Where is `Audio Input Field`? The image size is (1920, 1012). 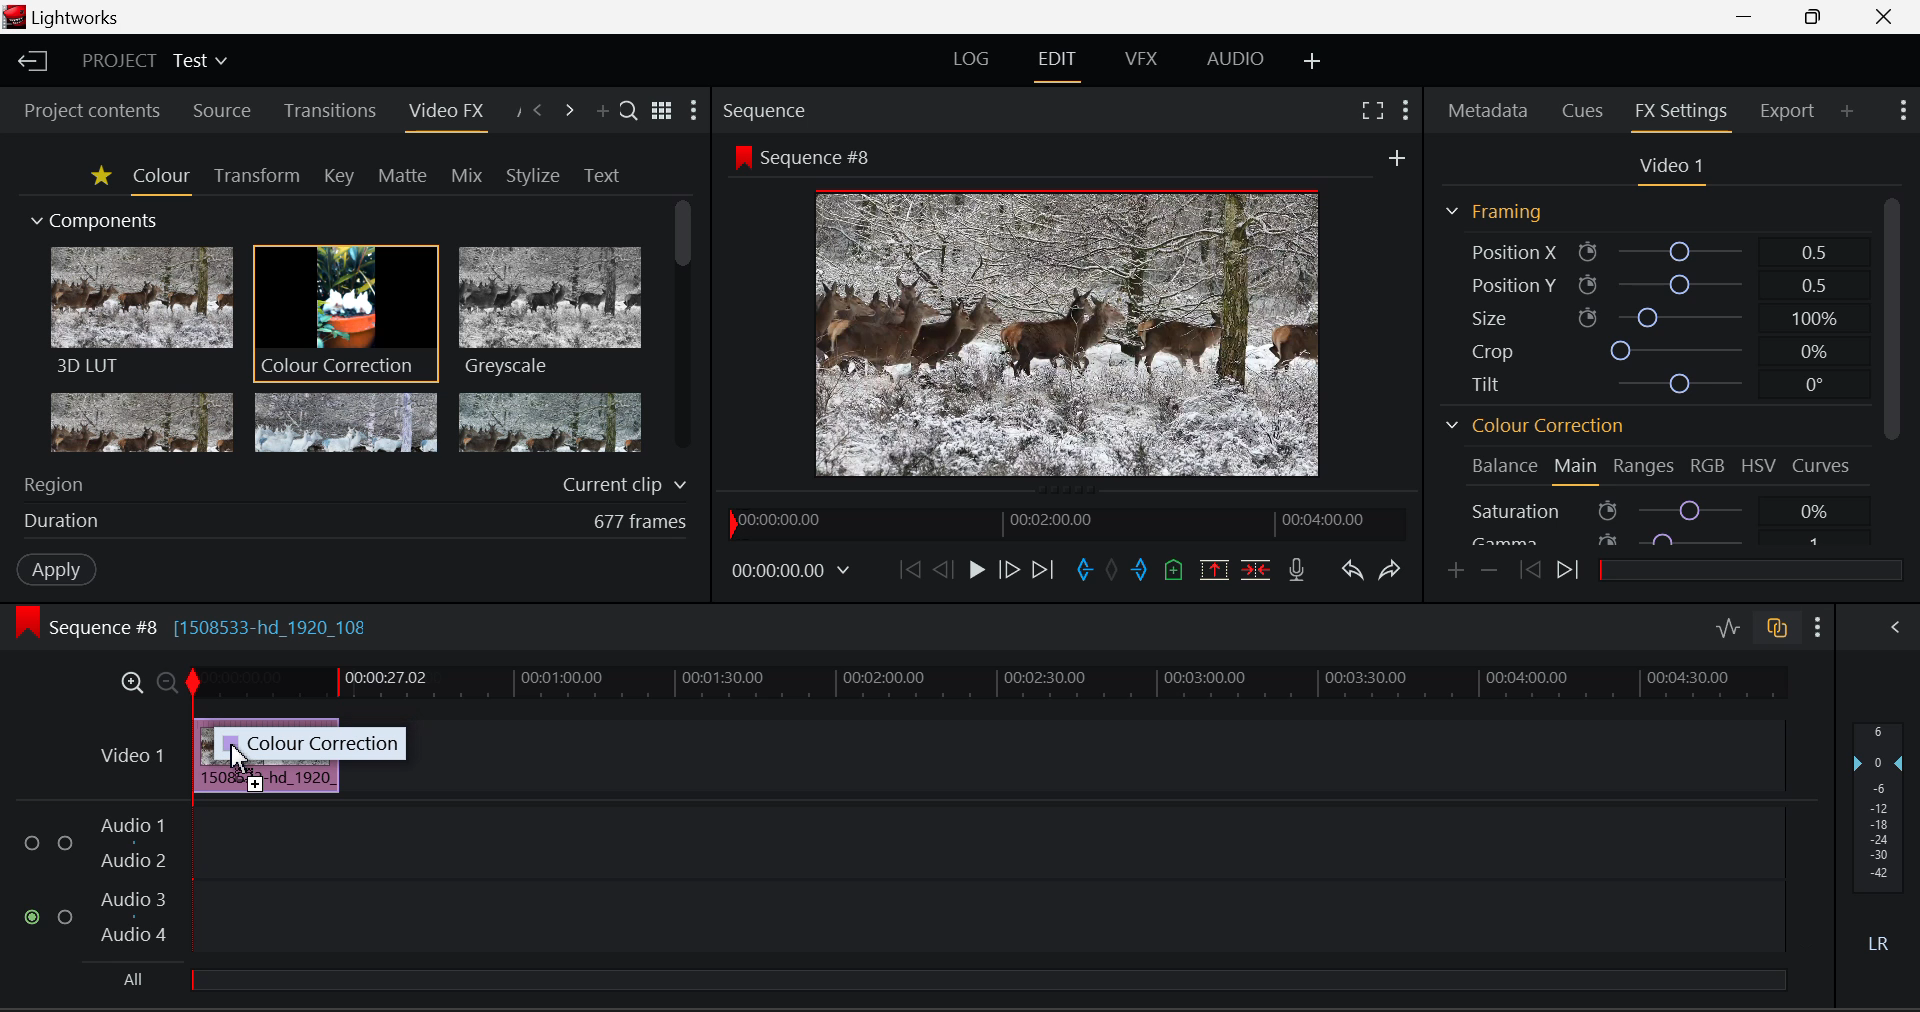 Audio Input Field is located at coordinates (986, 840).